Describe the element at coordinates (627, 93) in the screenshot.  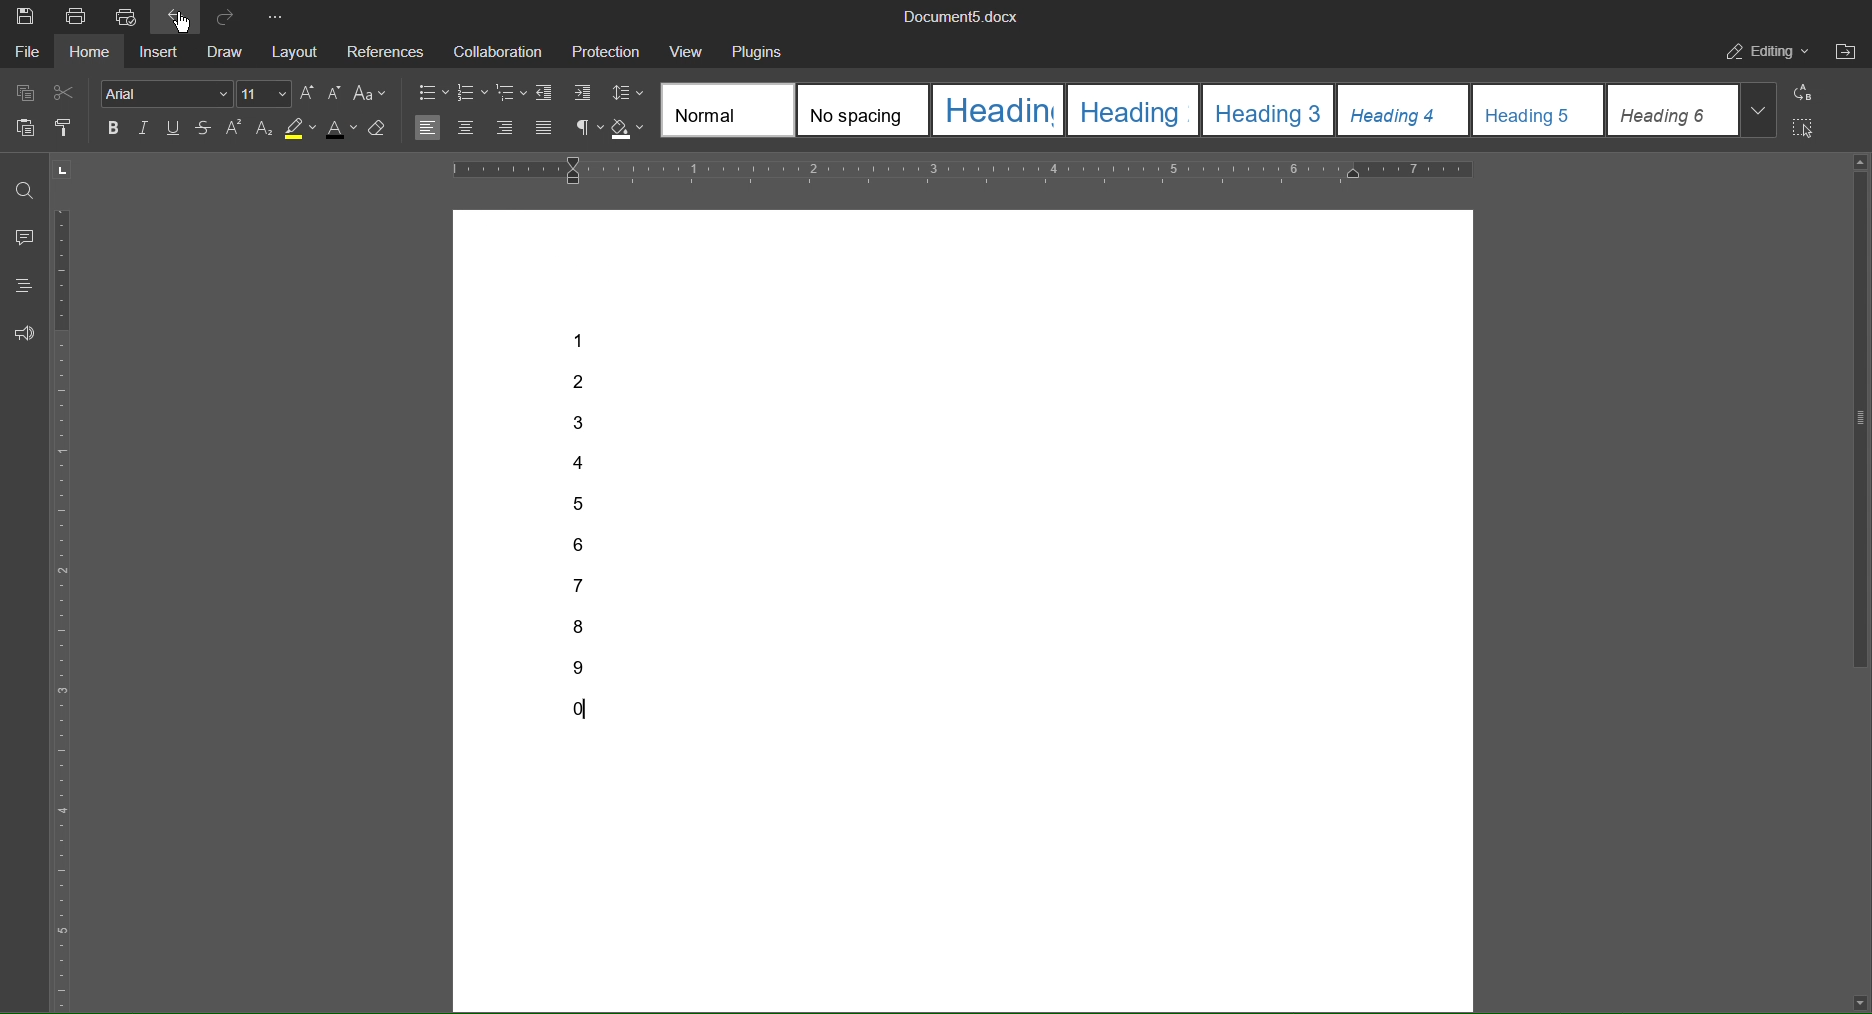
I see `Line Spacing` at that location.